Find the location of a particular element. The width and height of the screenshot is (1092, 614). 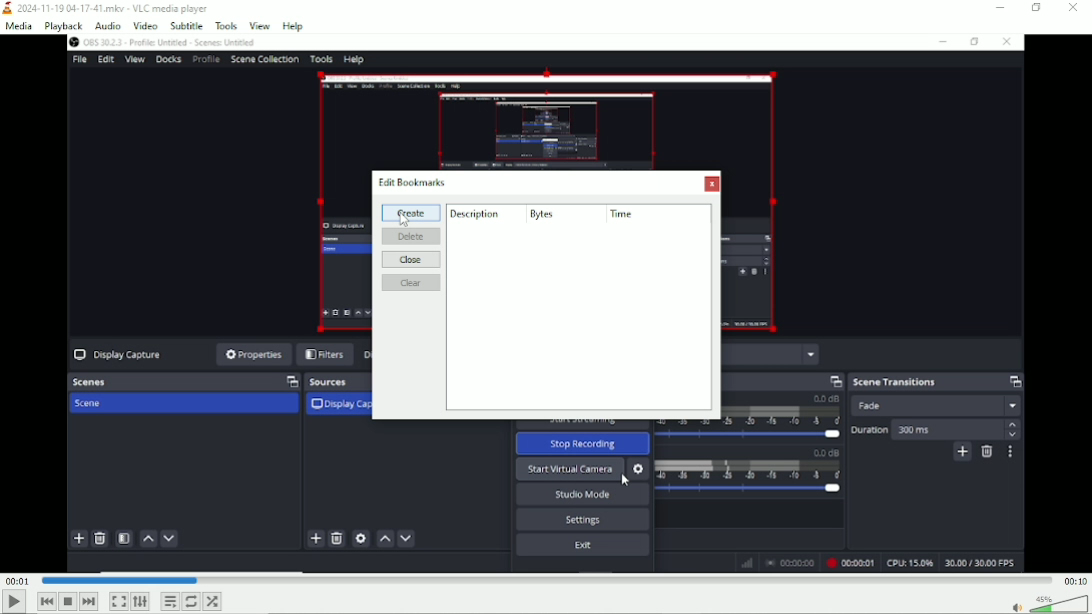

Video is located at coordinates (545, 500).